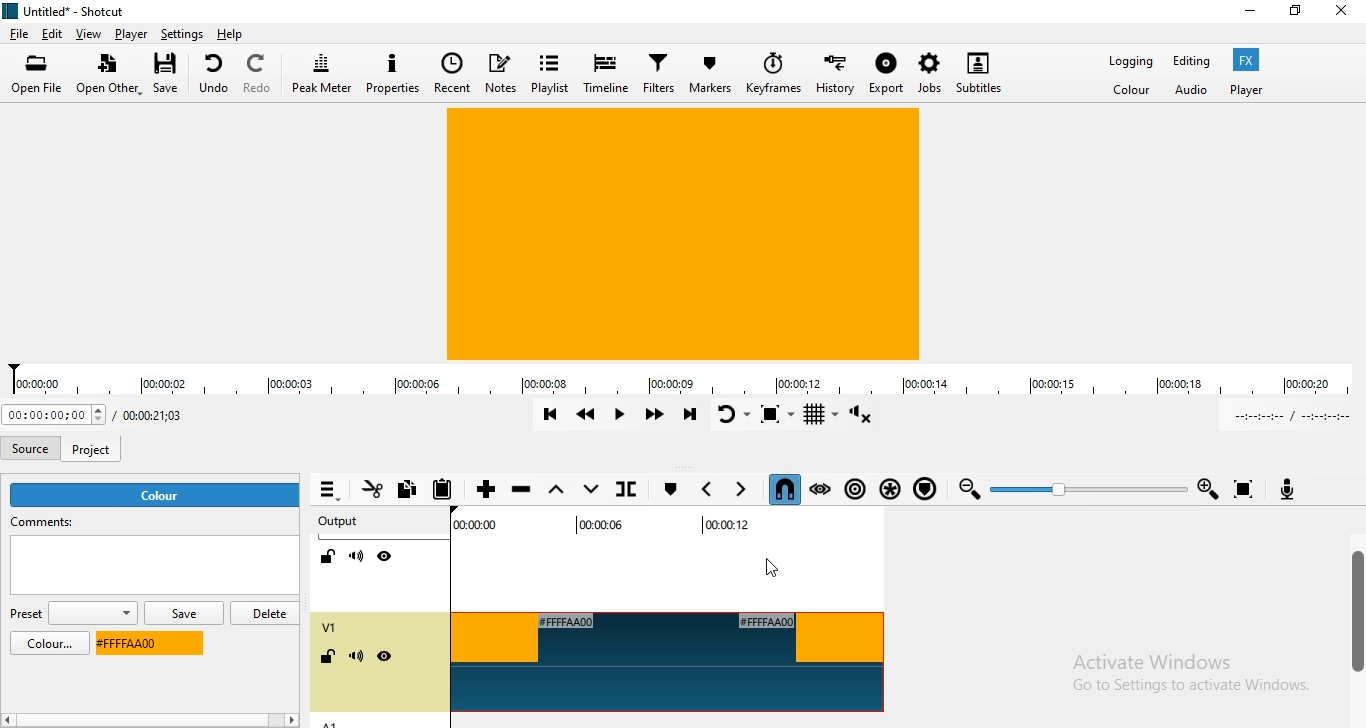  What do you see at coordinates (668, 490) in the screenshot?
I see `create/edit marker` at bounding box center [668, 490].